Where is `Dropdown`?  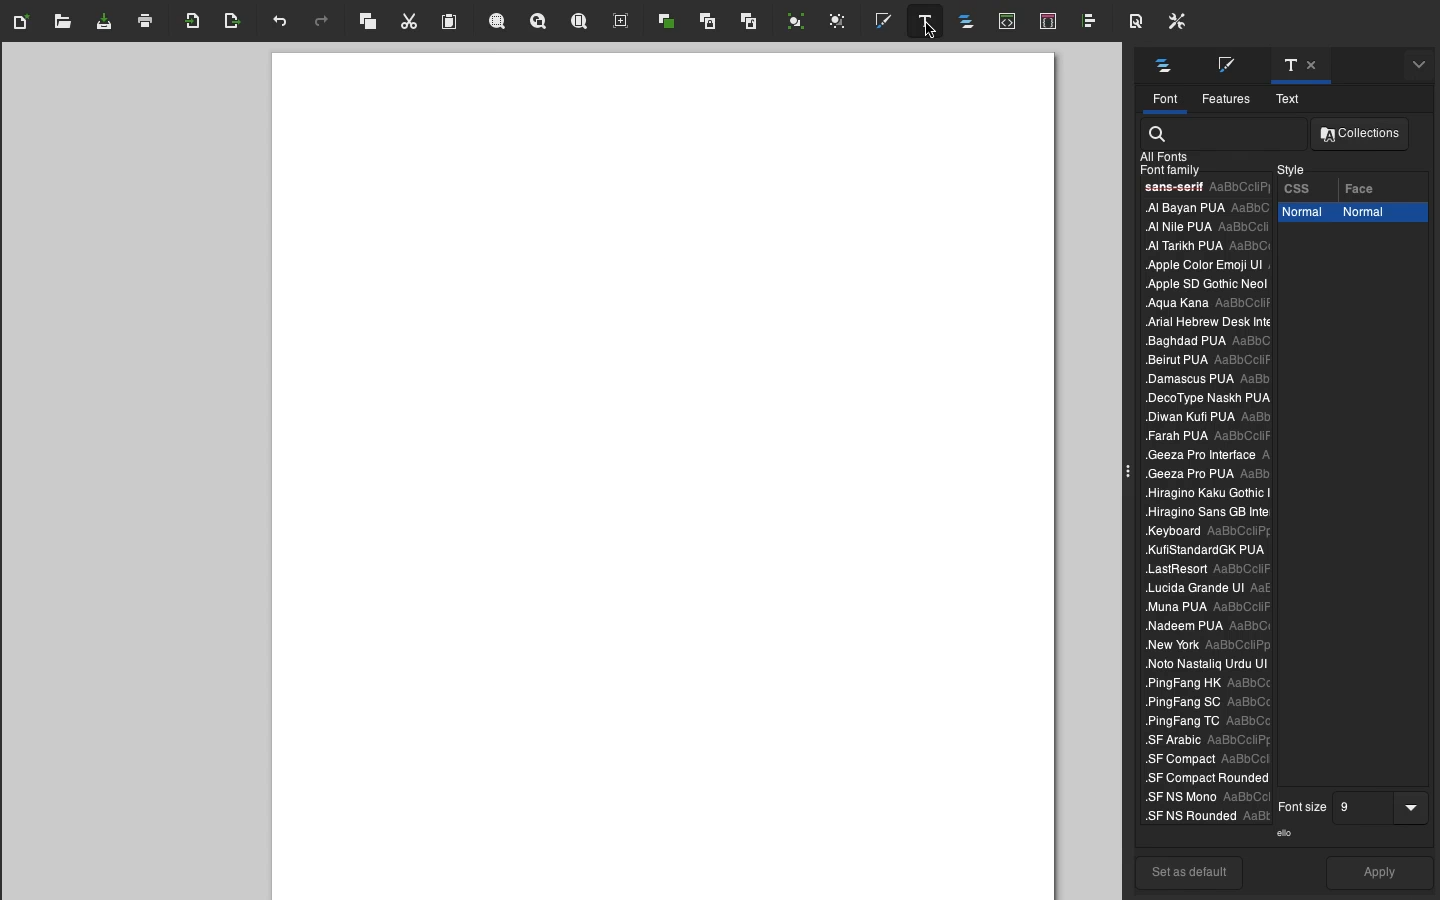 Dropdown is located at coordinates (1415, 803).